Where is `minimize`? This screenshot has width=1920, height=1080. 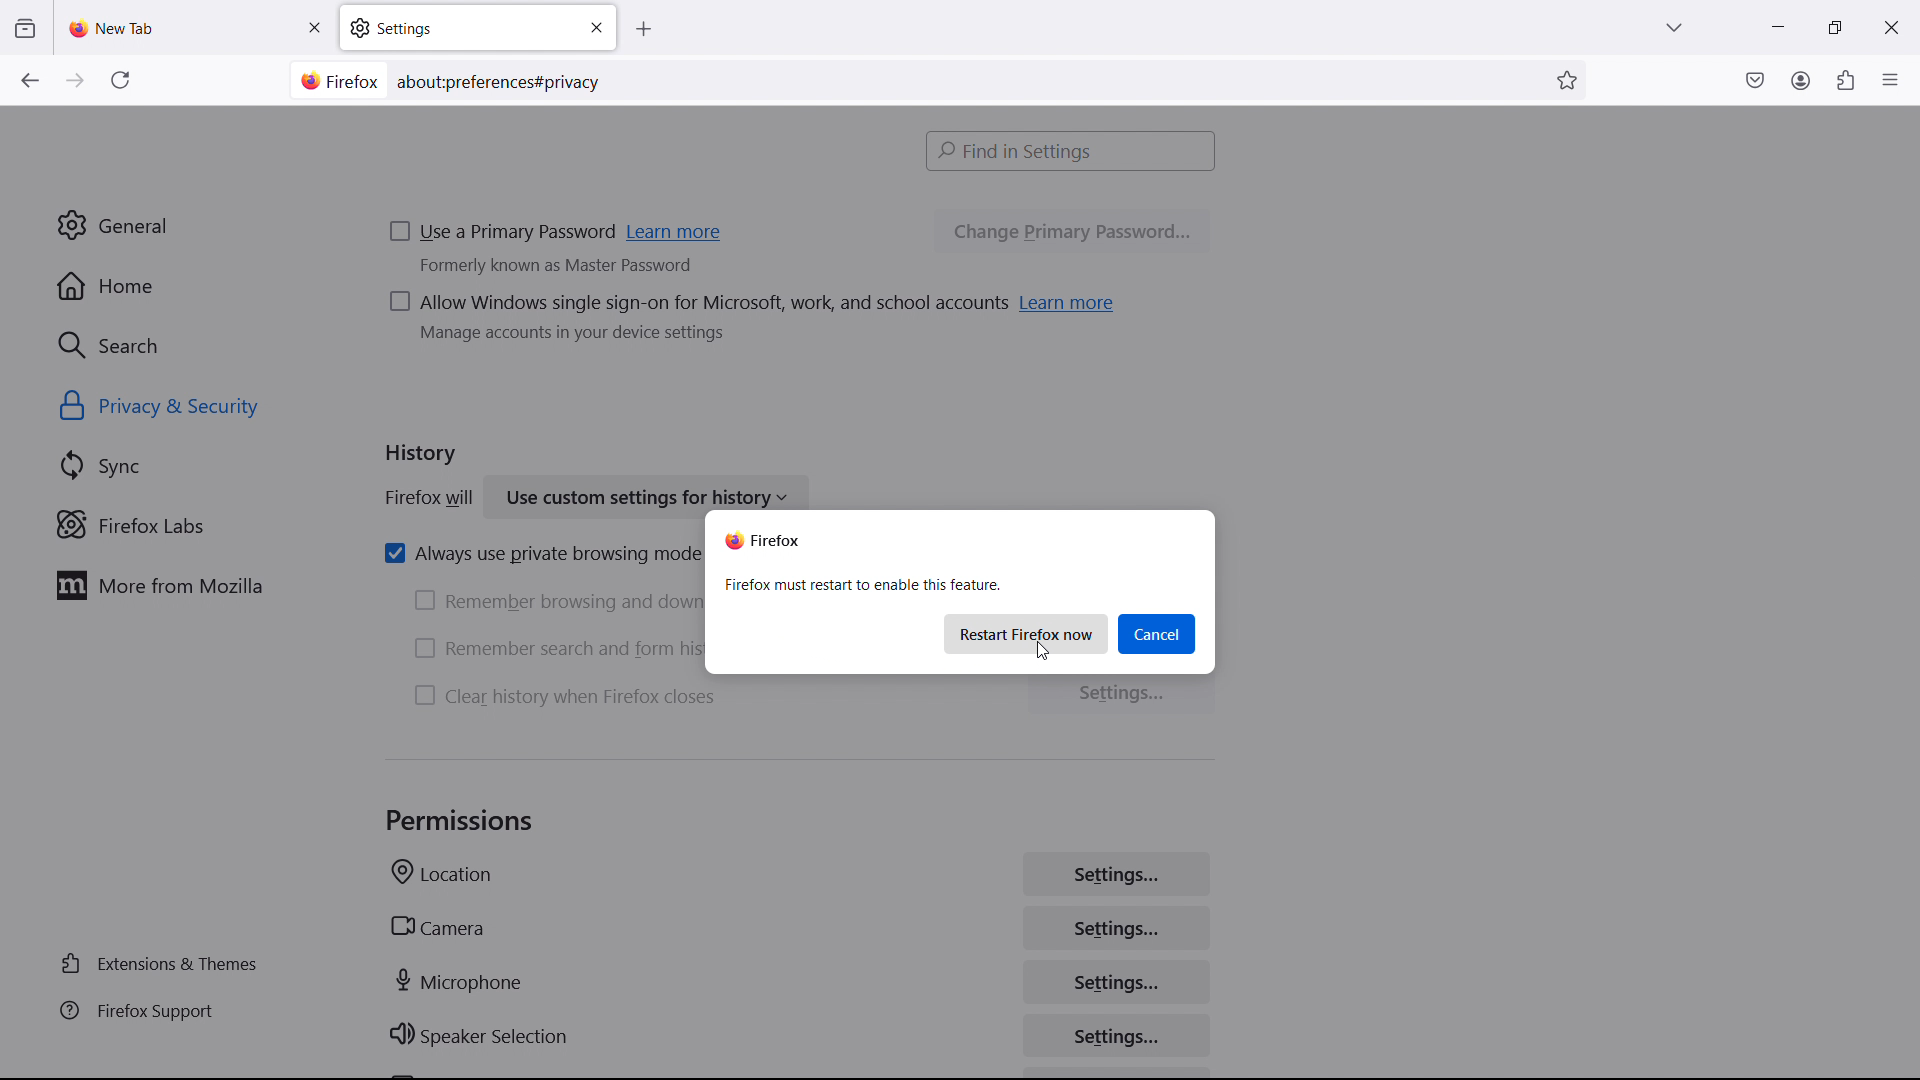
minimize is located at coordinates (1776, 25).